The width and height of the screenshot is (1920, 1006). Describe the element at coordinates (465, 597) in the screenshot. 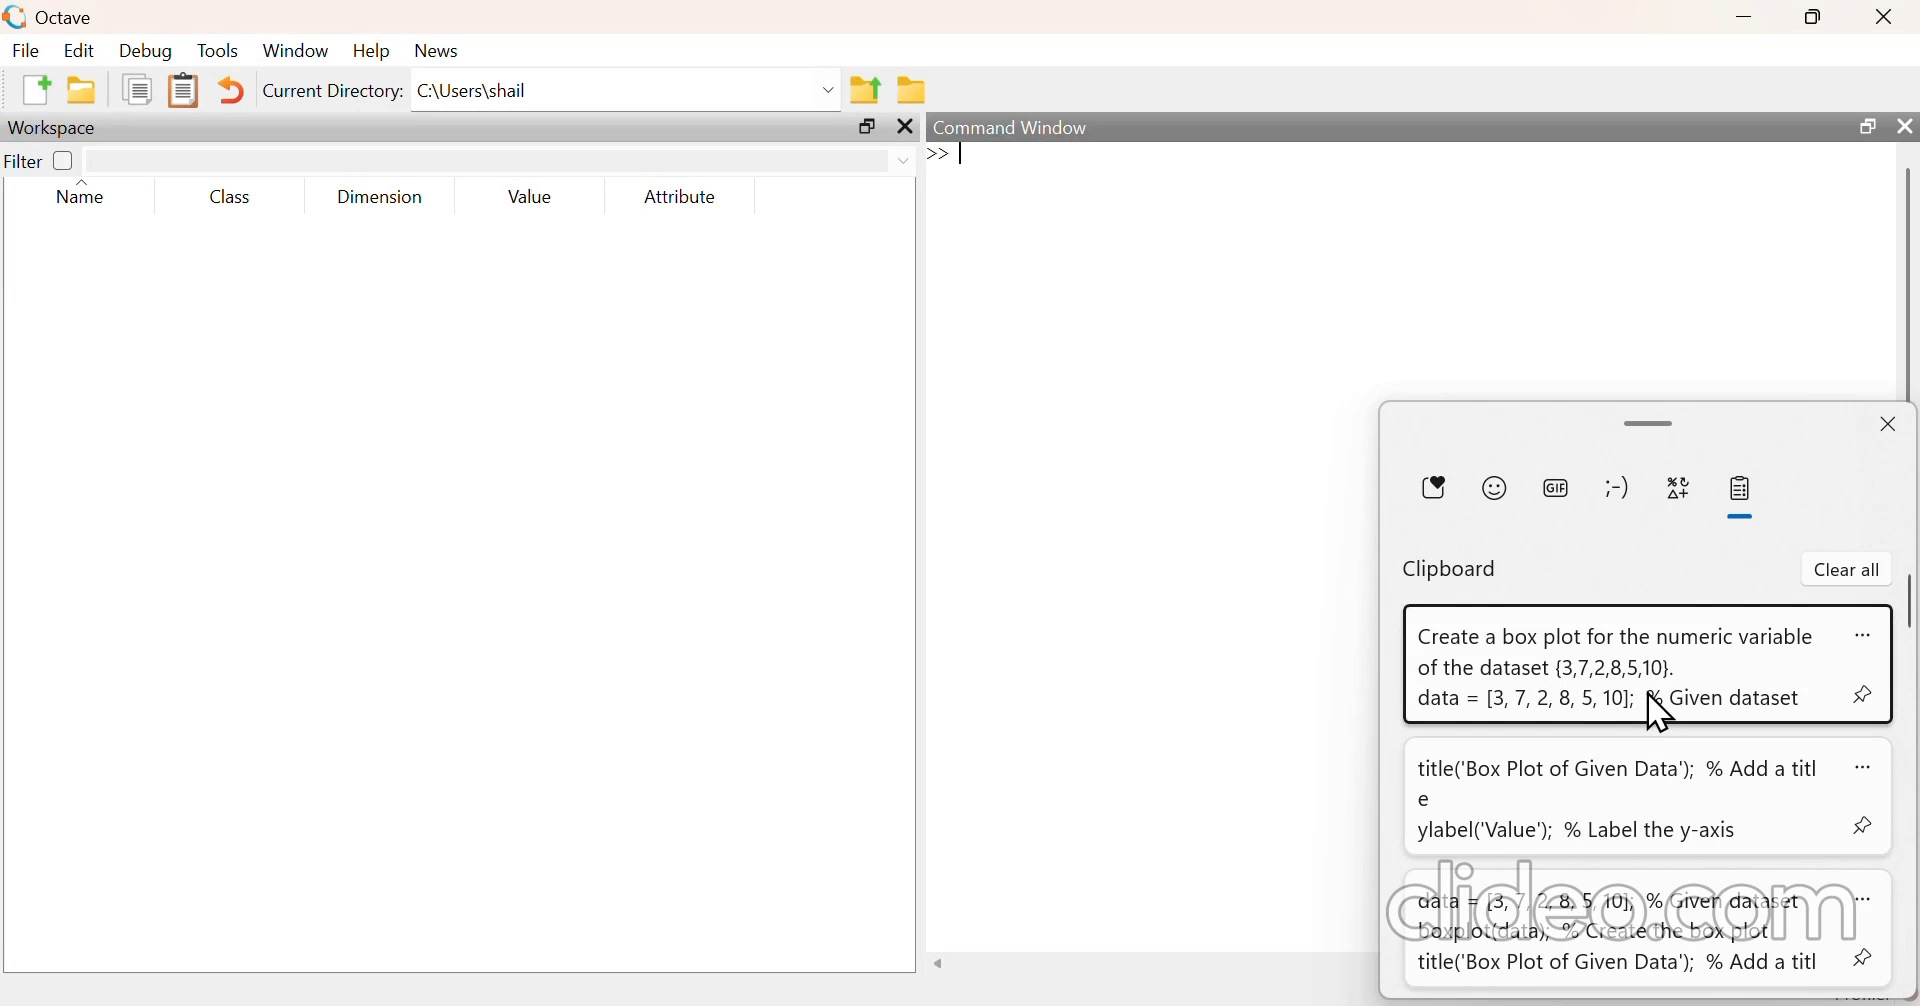

I see `empty area` at that location.